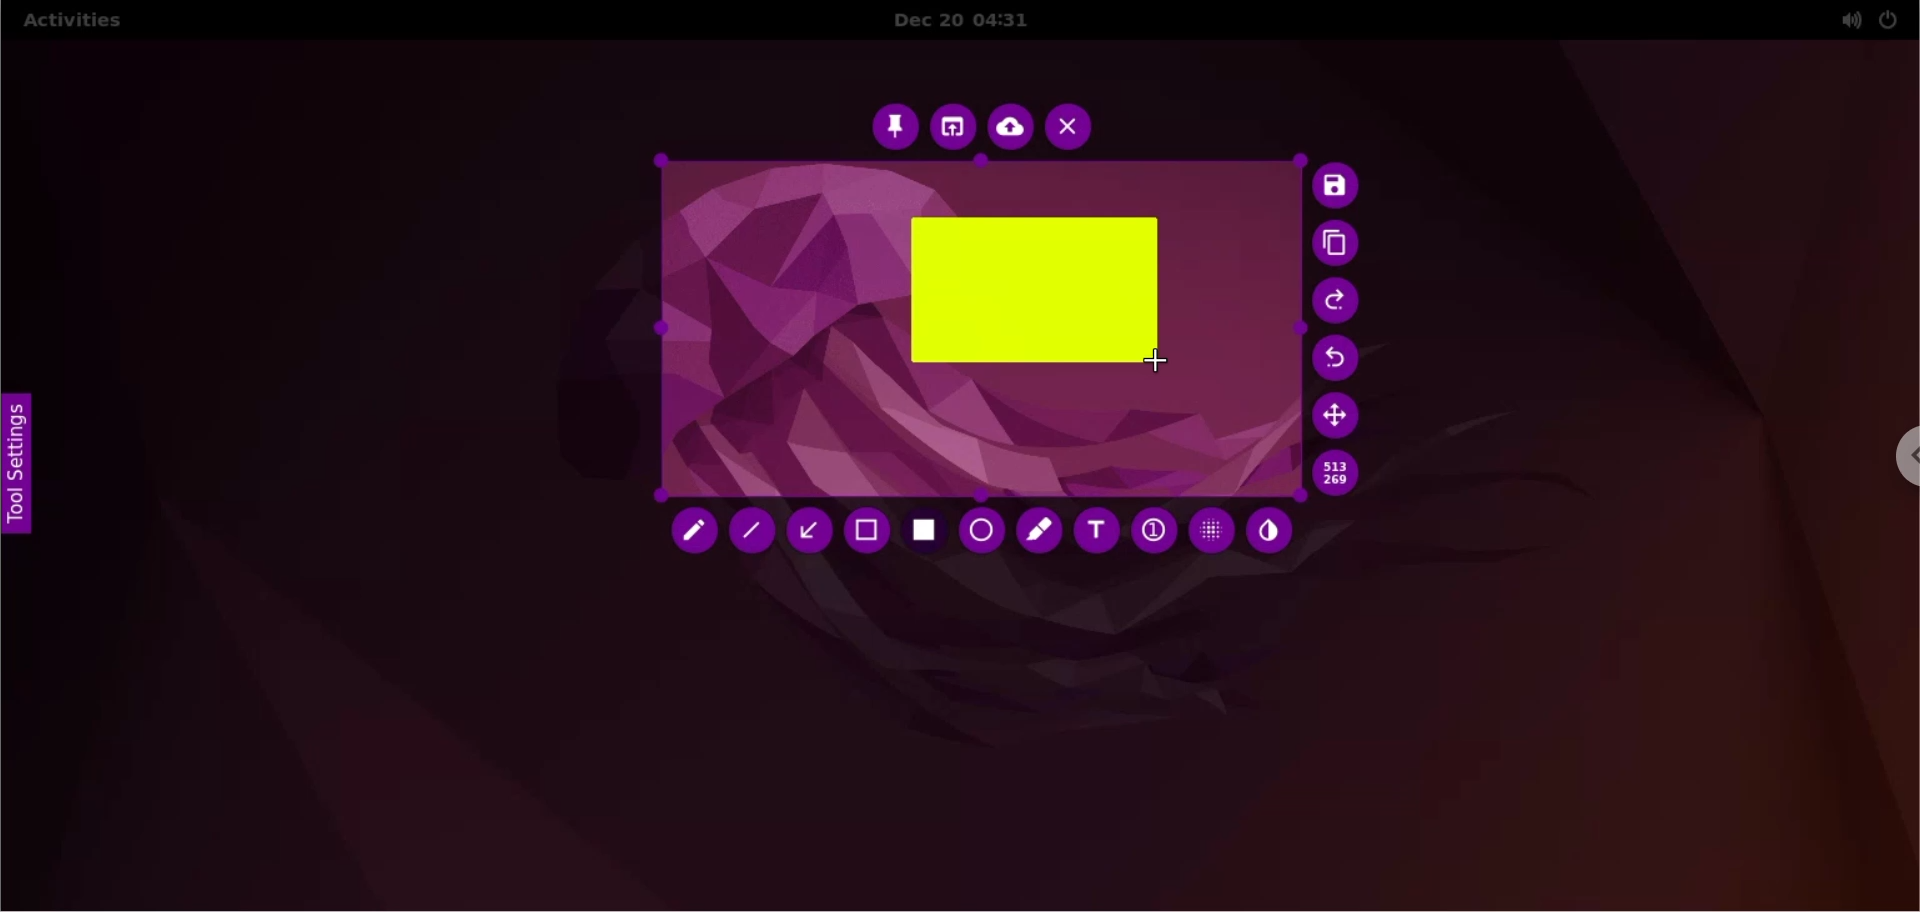  Describe the element at coordinates (1270, 530) in the screenshot. I see `inverter tool` at that location.